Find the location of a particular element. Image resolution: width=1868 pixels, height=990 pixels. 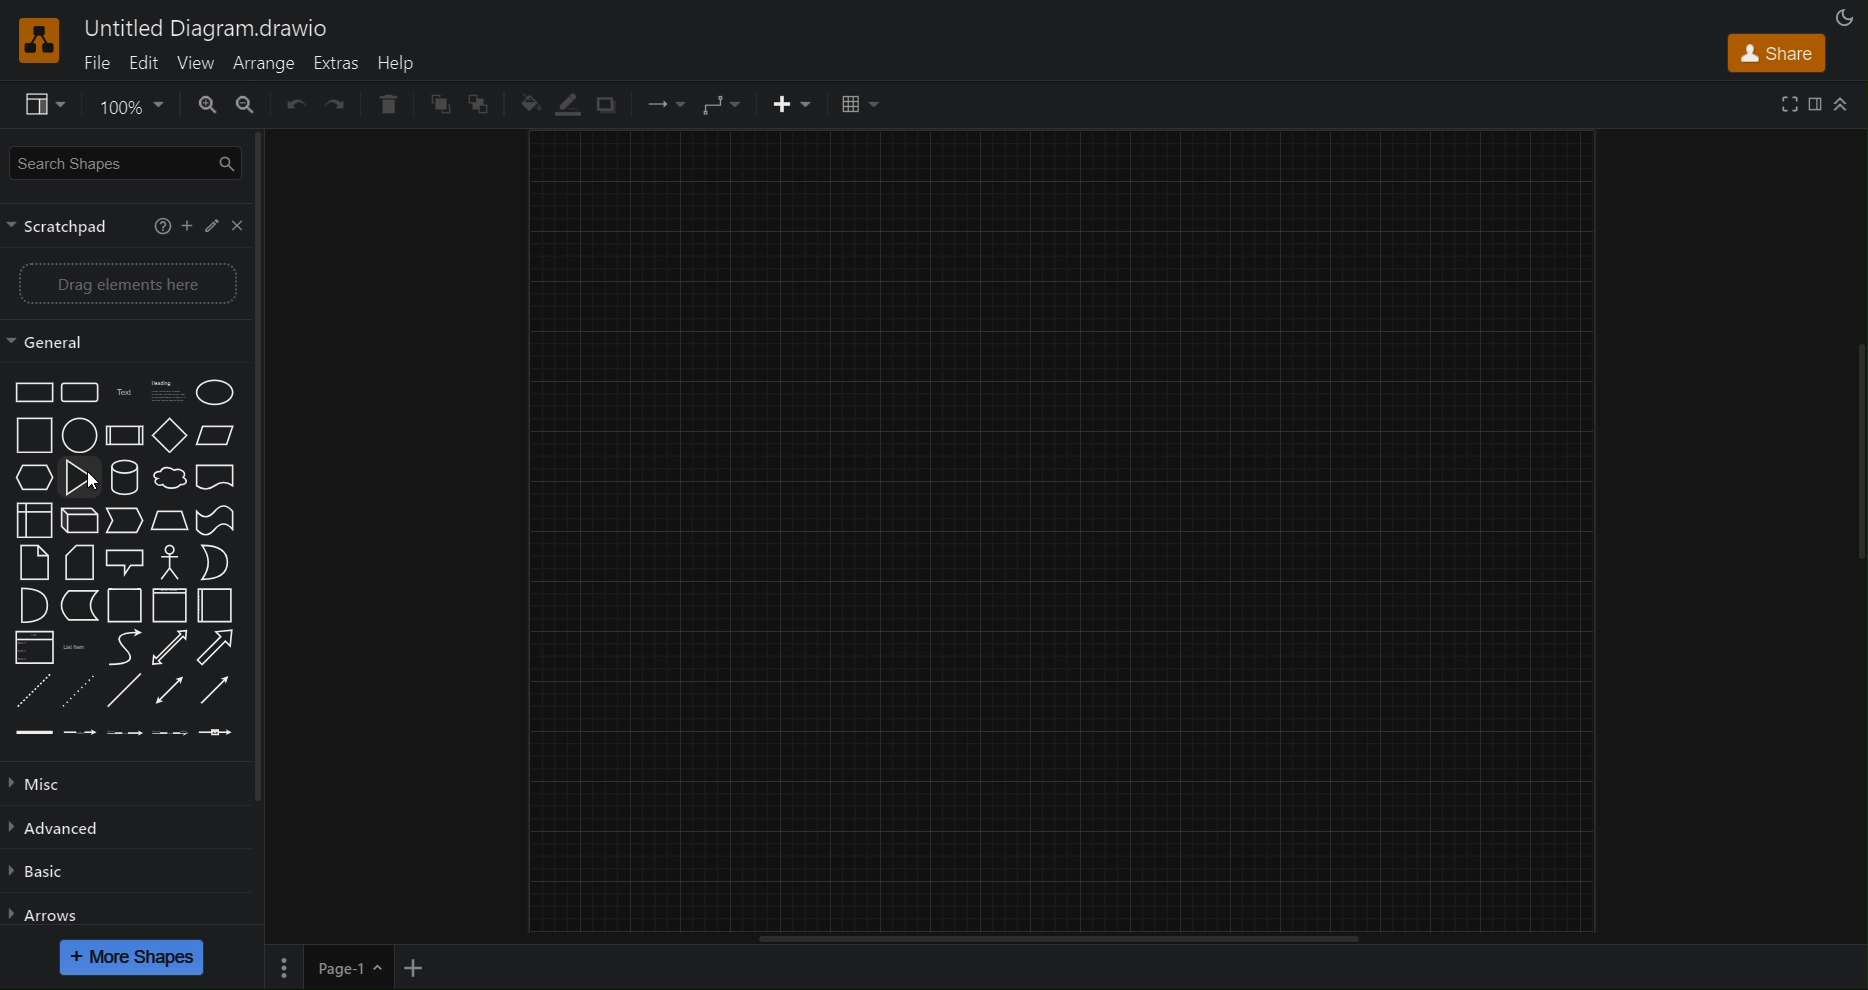

Redo is located at coordinates (336, 105).